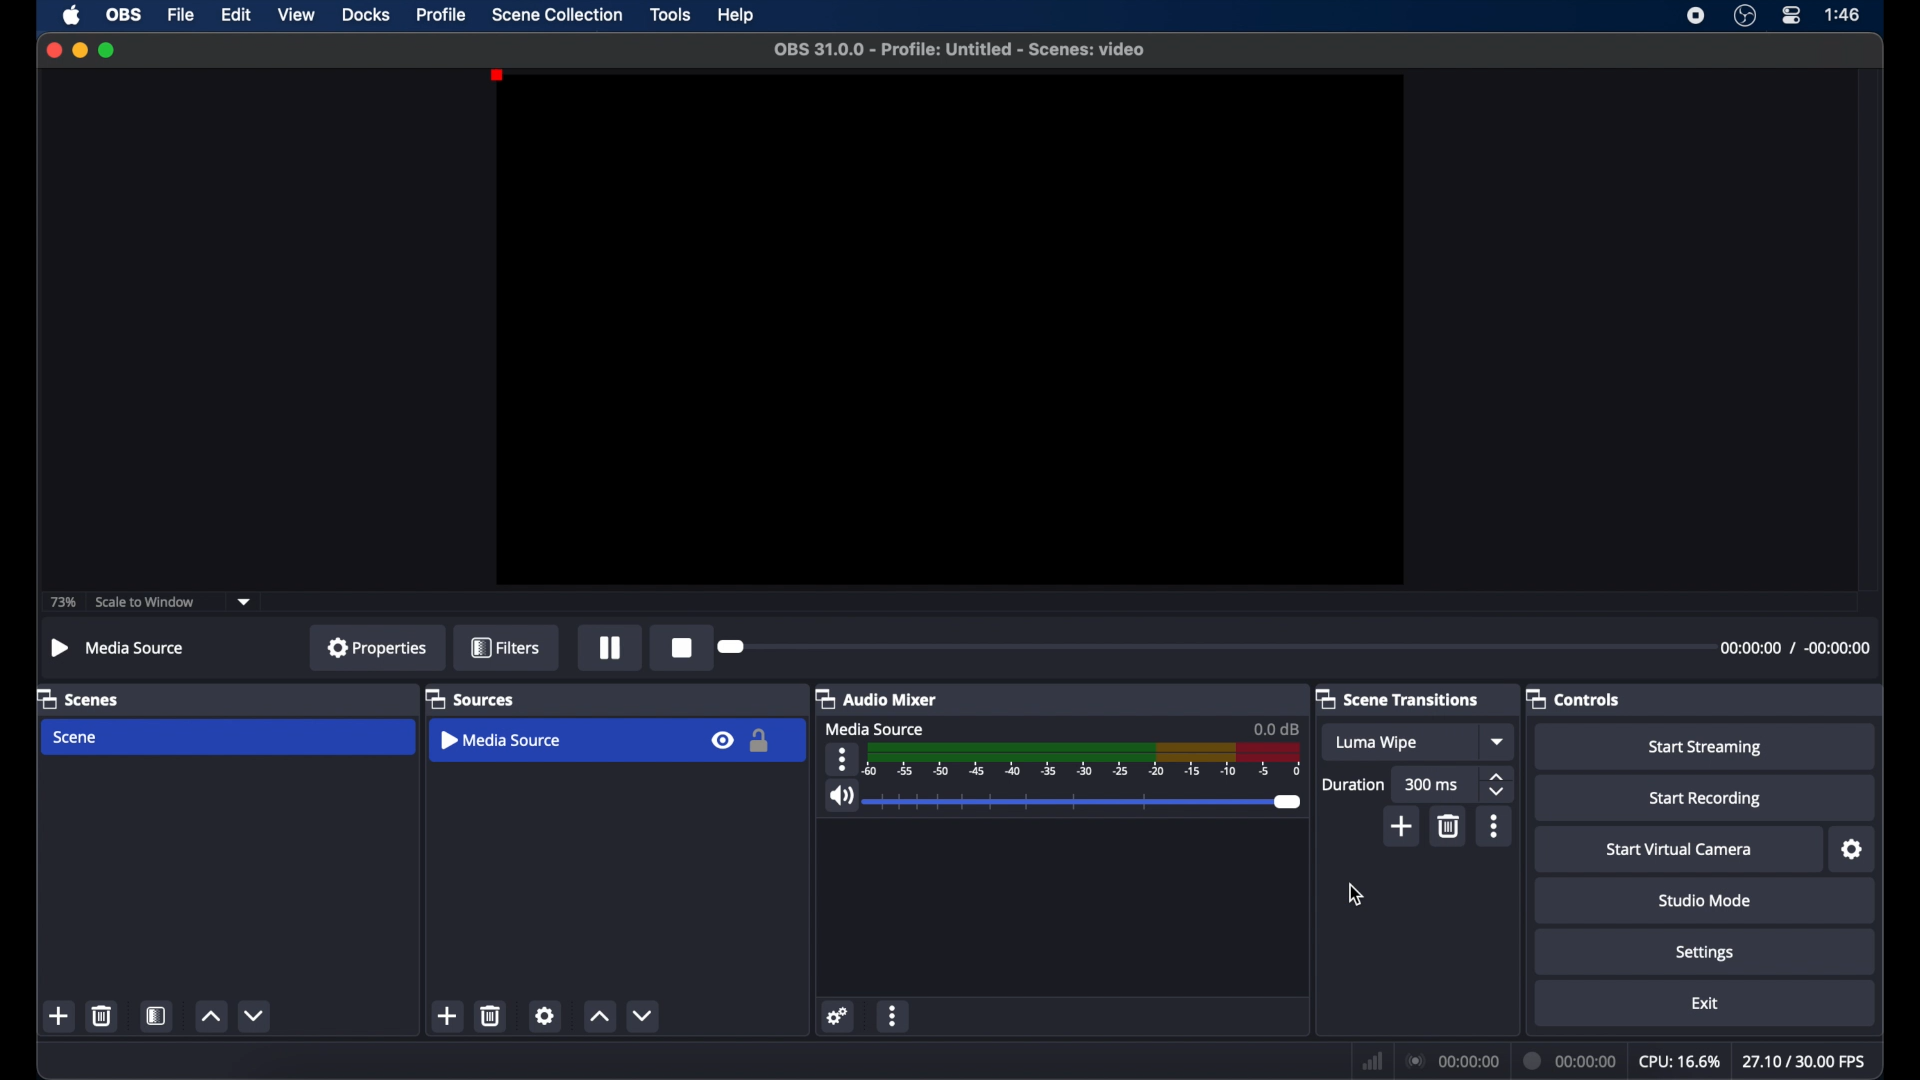 The image size is (1920, 1080). I want to click on tools, so click(672, 13).